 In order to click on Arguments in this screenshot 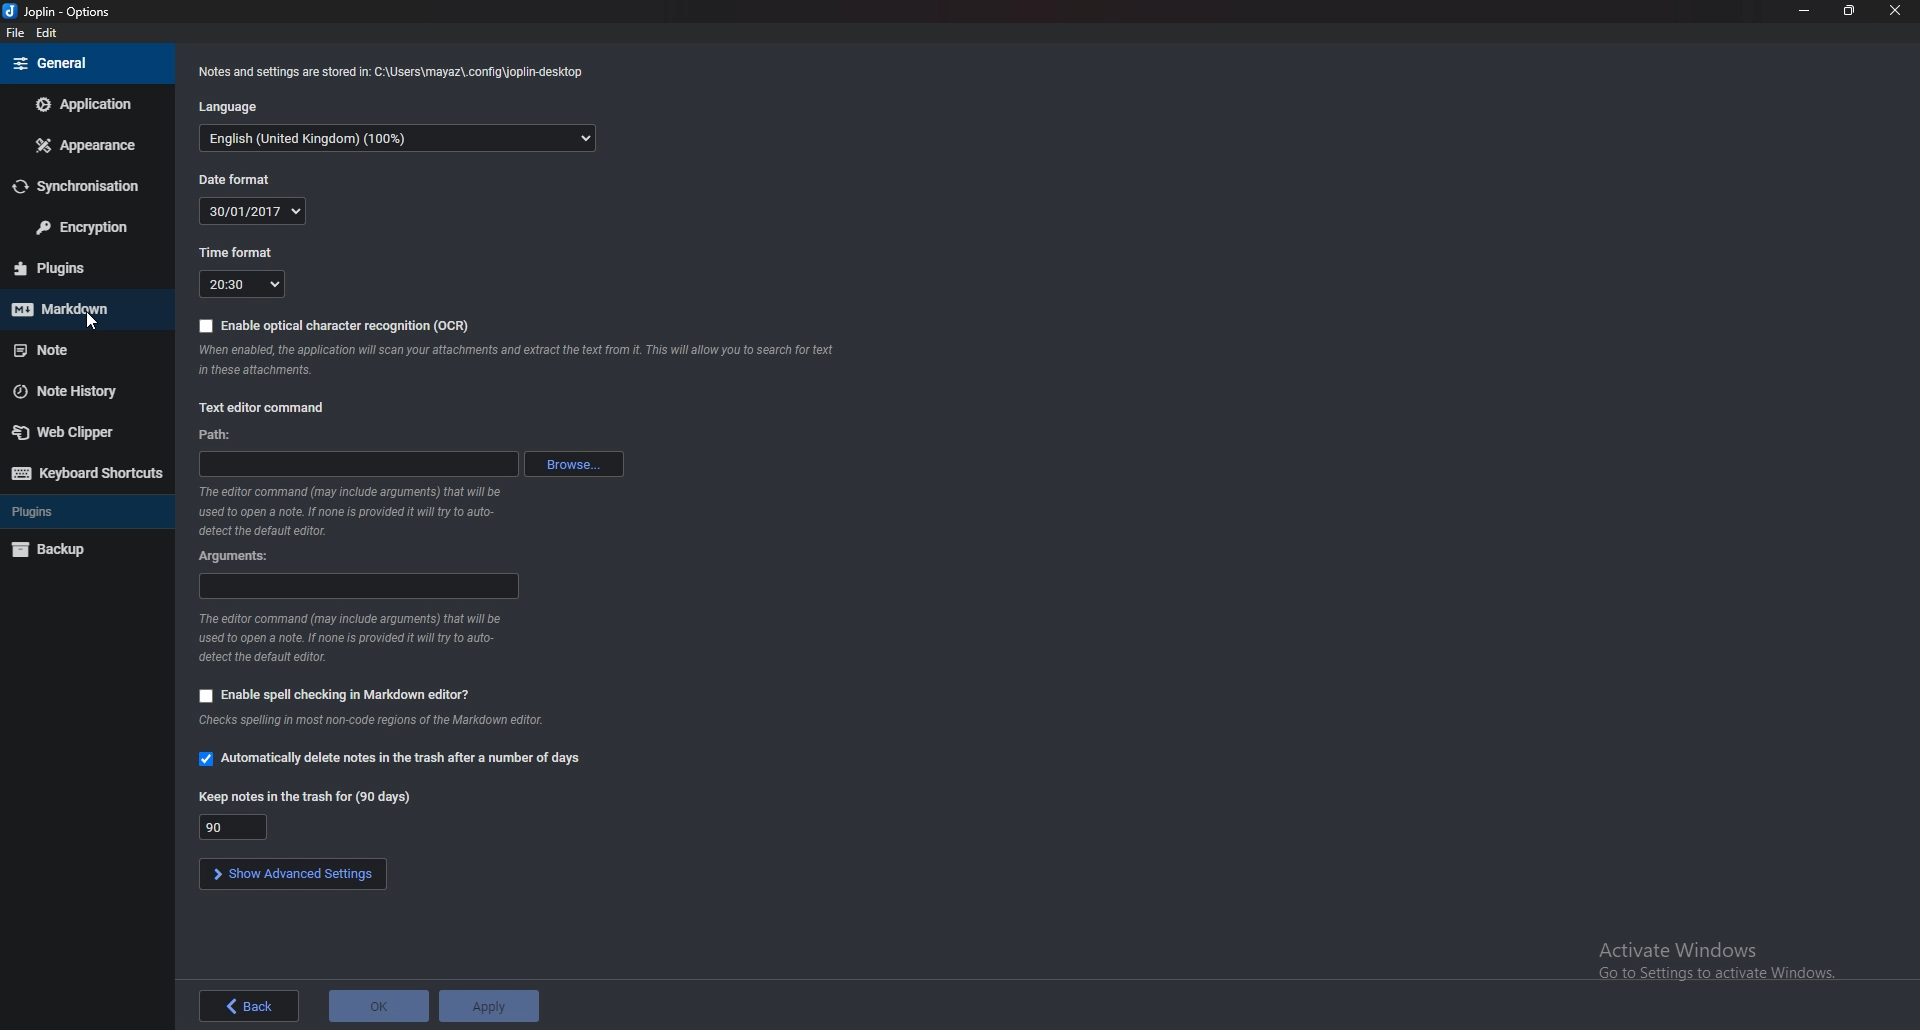, I will do `click(358, 588)`.